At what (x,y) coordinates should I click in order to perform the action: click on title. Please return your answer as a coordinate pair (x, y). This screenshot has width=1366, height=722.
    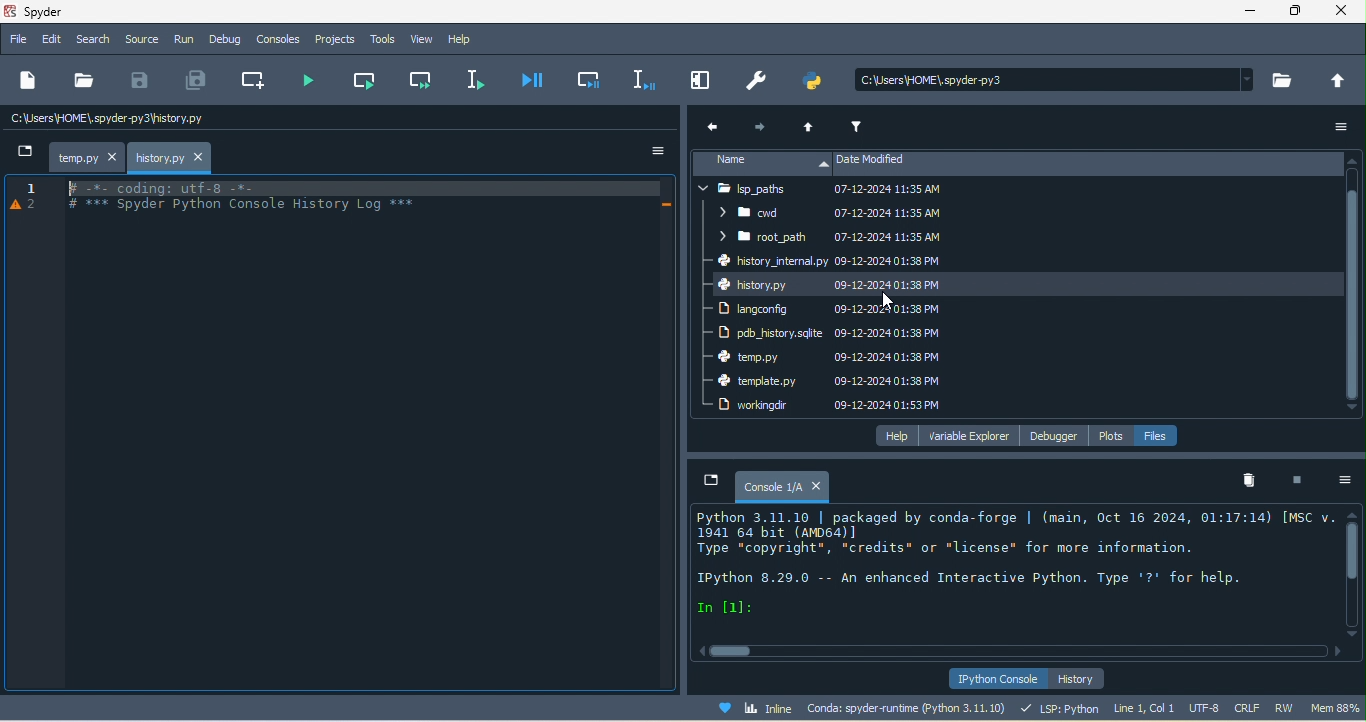
    Looking at the image, I should click on (55, 12).